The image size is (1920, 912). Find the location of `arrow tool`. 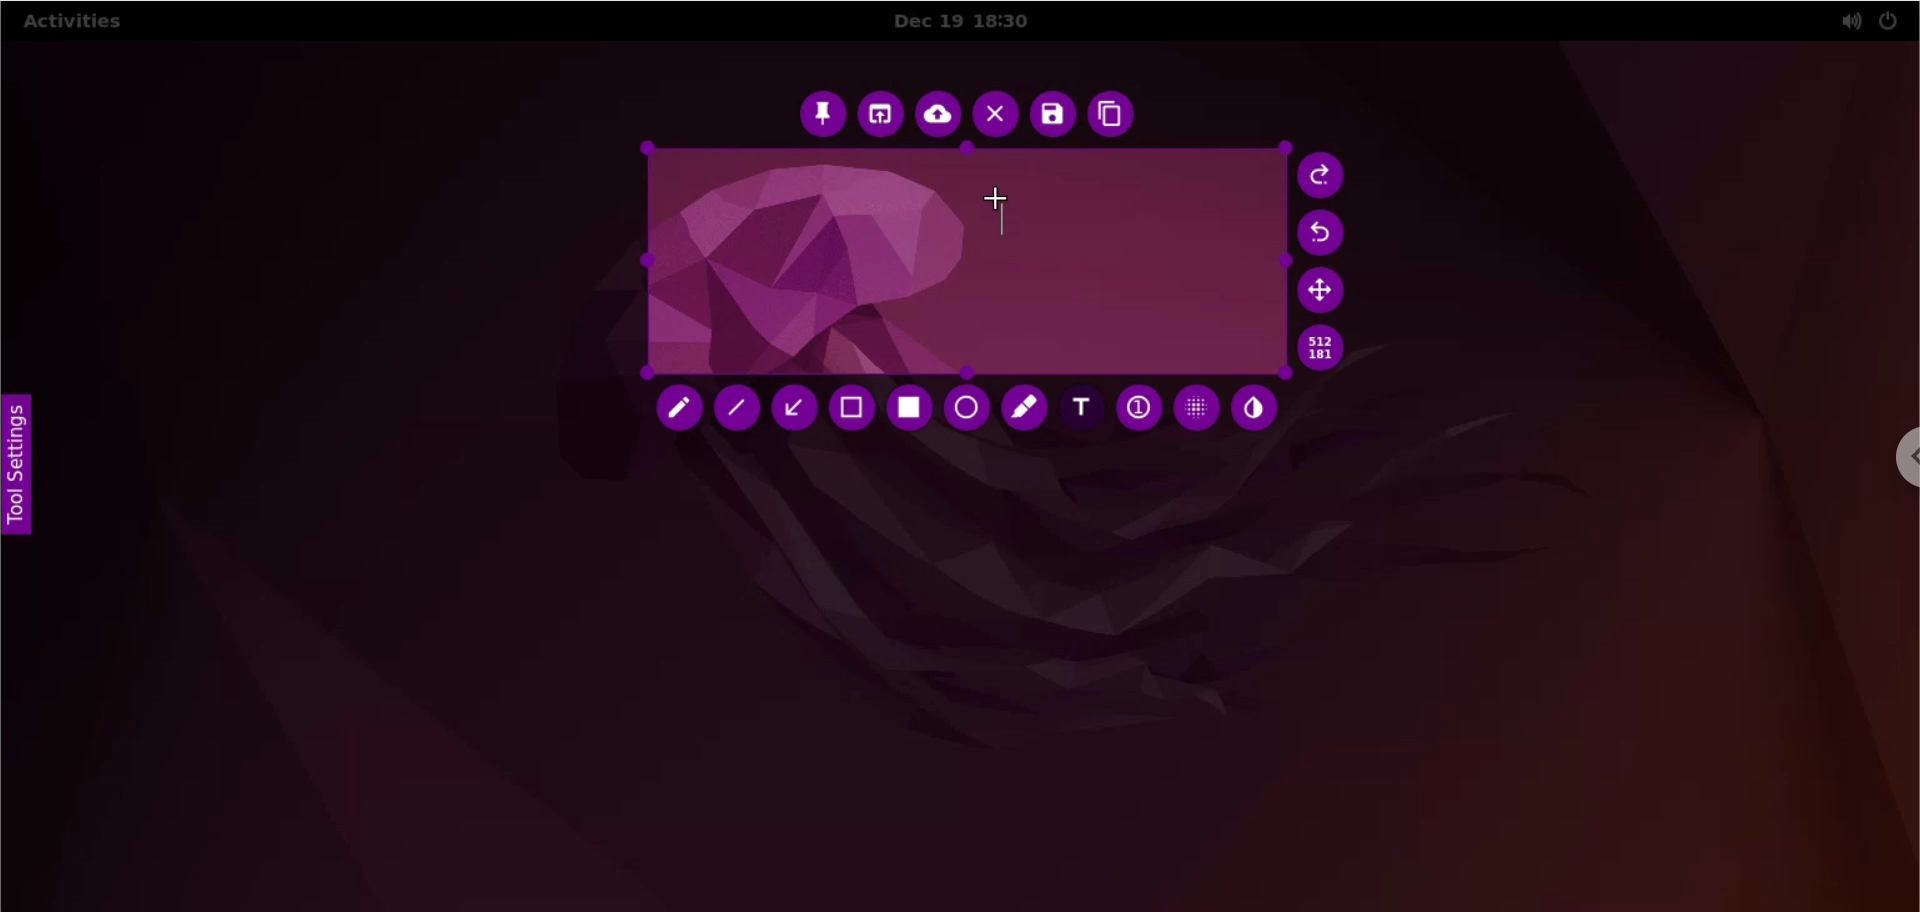

arrow tool is located at coordinates (799, 411).